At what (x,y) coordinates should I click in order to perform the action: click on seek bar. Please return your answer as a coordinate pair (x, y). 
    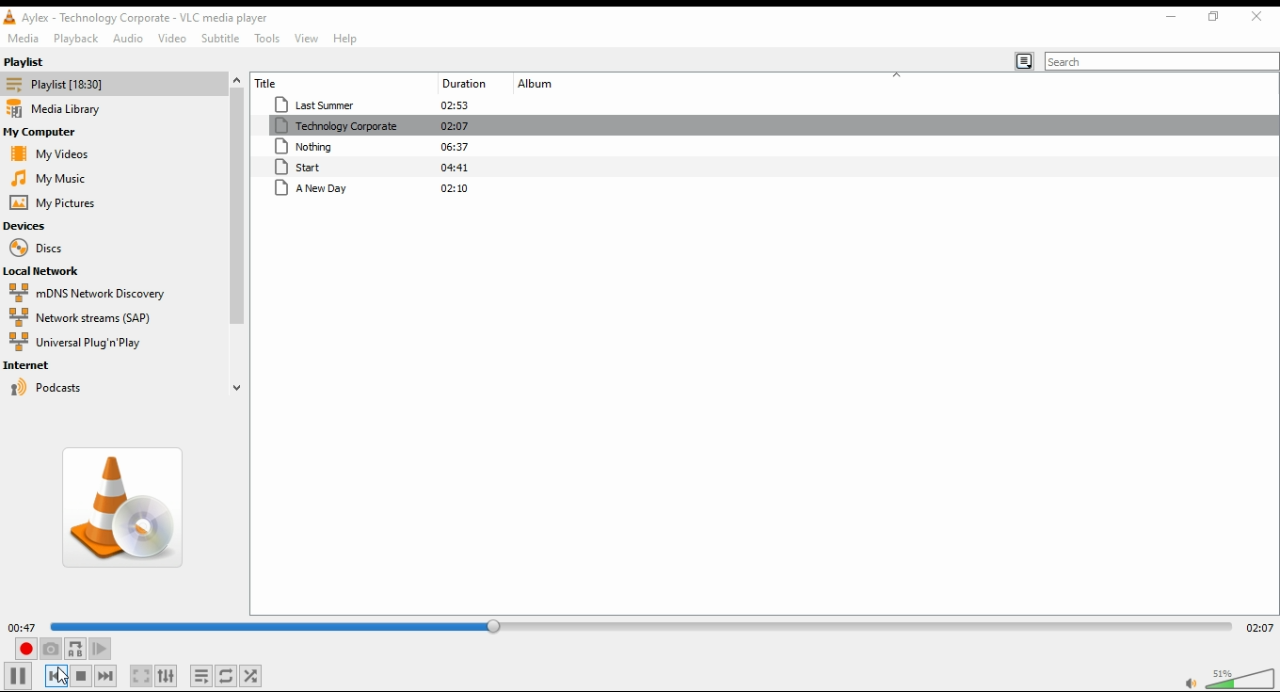
    Looking at the image, I should click on (640, 626).